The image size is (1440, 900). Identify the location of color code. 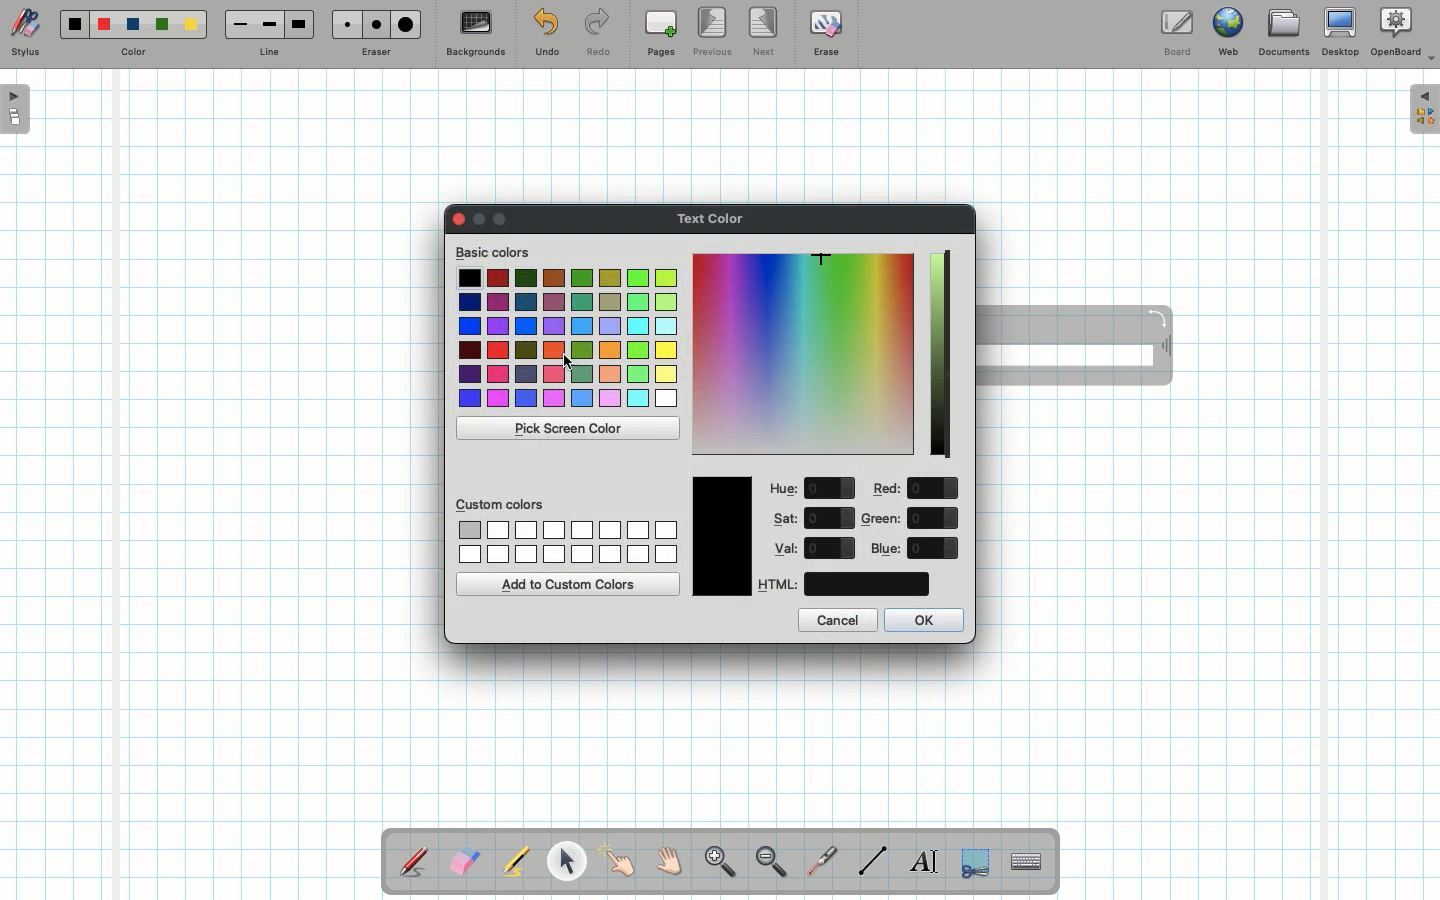
(865, 584).